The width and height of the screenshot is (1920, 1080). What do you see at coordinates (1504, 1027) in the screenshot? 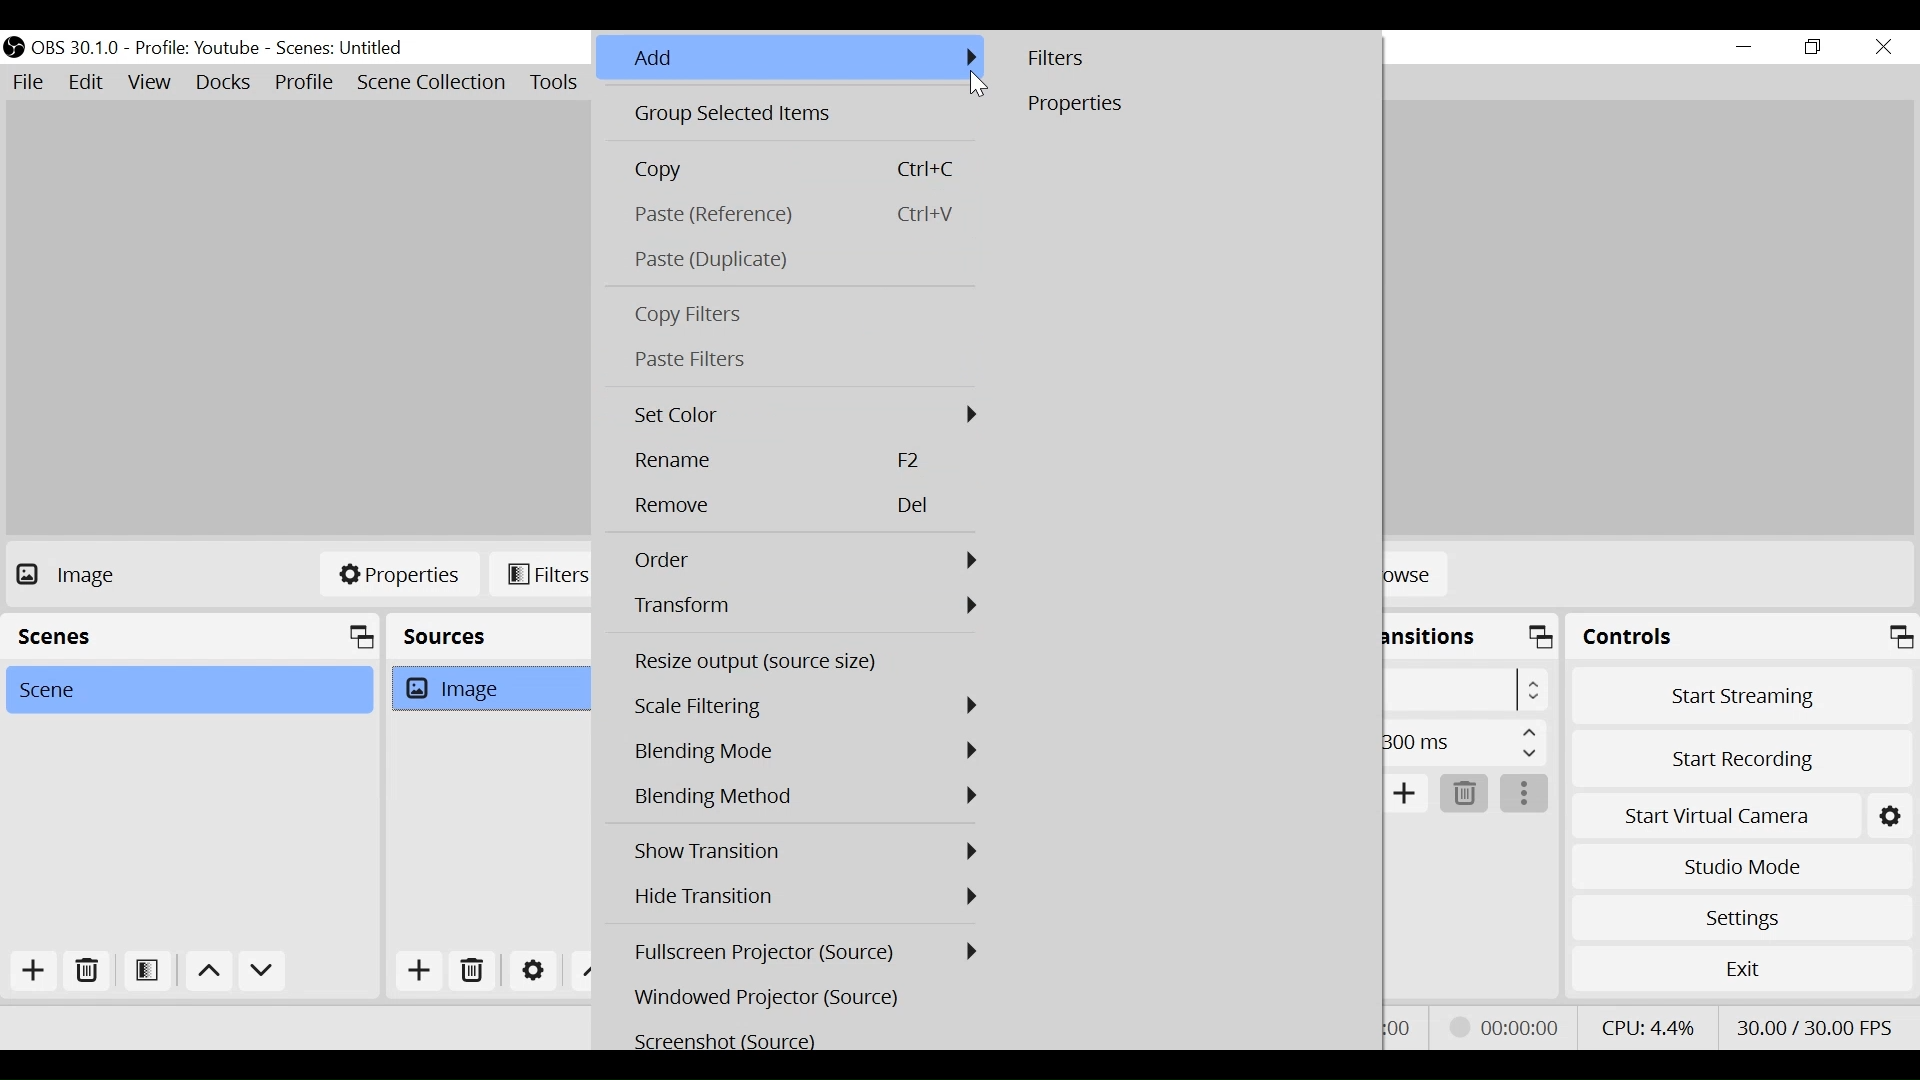
I see `Recording Status` at bounding box center [1504, 1027].